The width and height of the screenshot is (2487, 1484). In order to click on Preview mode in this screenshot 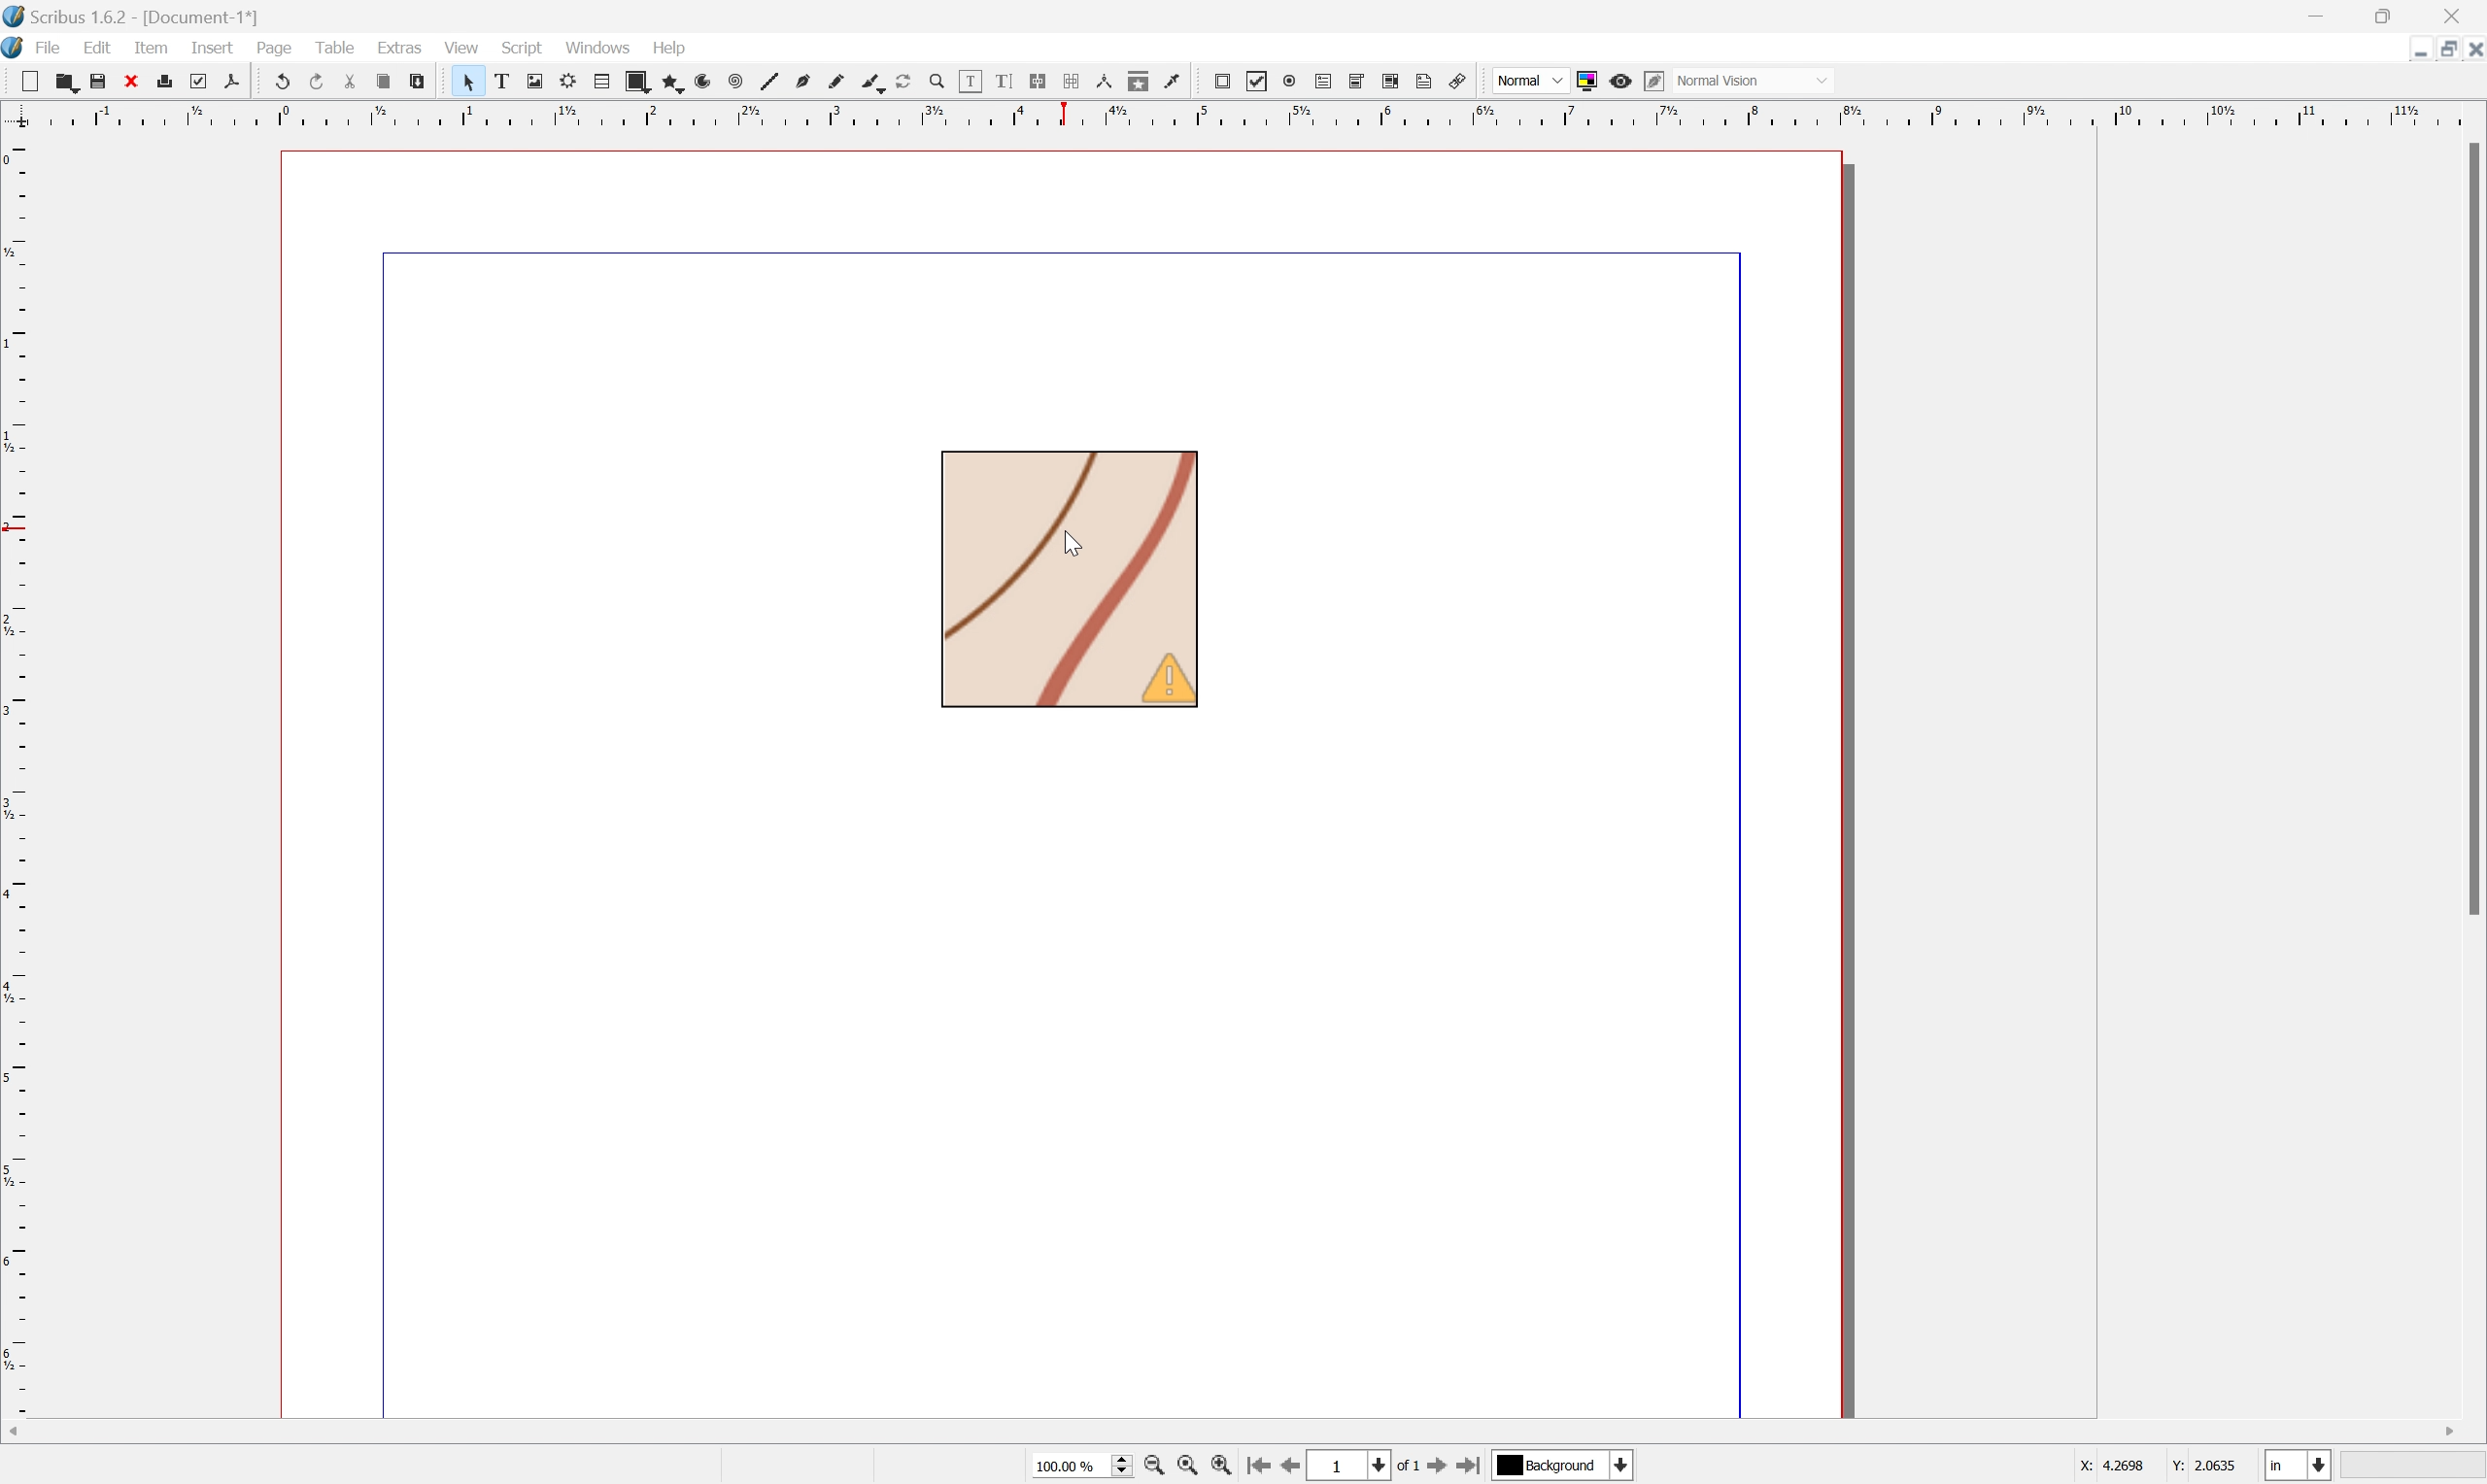, I will do `click(1625, 84)`.